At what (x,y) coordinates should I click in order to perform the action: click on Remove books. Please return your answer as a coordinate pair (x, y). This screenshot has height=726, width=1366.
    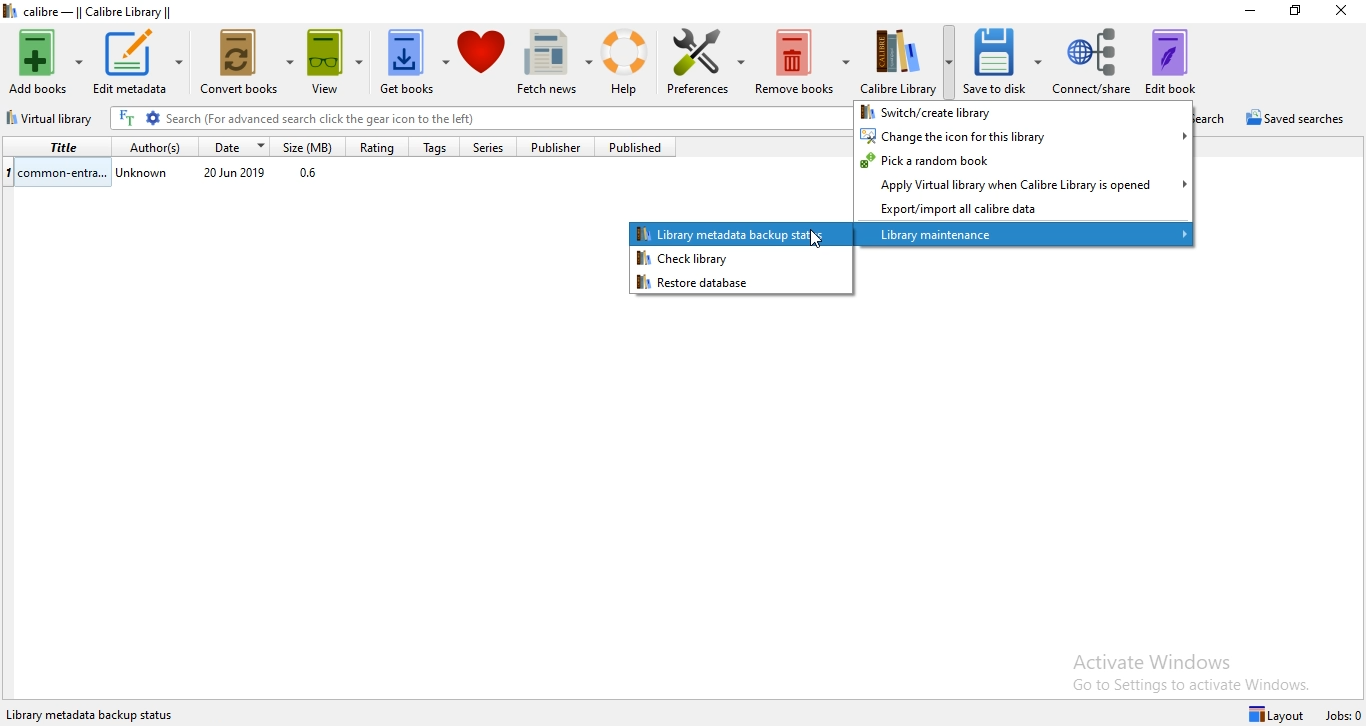
    Looking at the image, I should click on (802, 63).